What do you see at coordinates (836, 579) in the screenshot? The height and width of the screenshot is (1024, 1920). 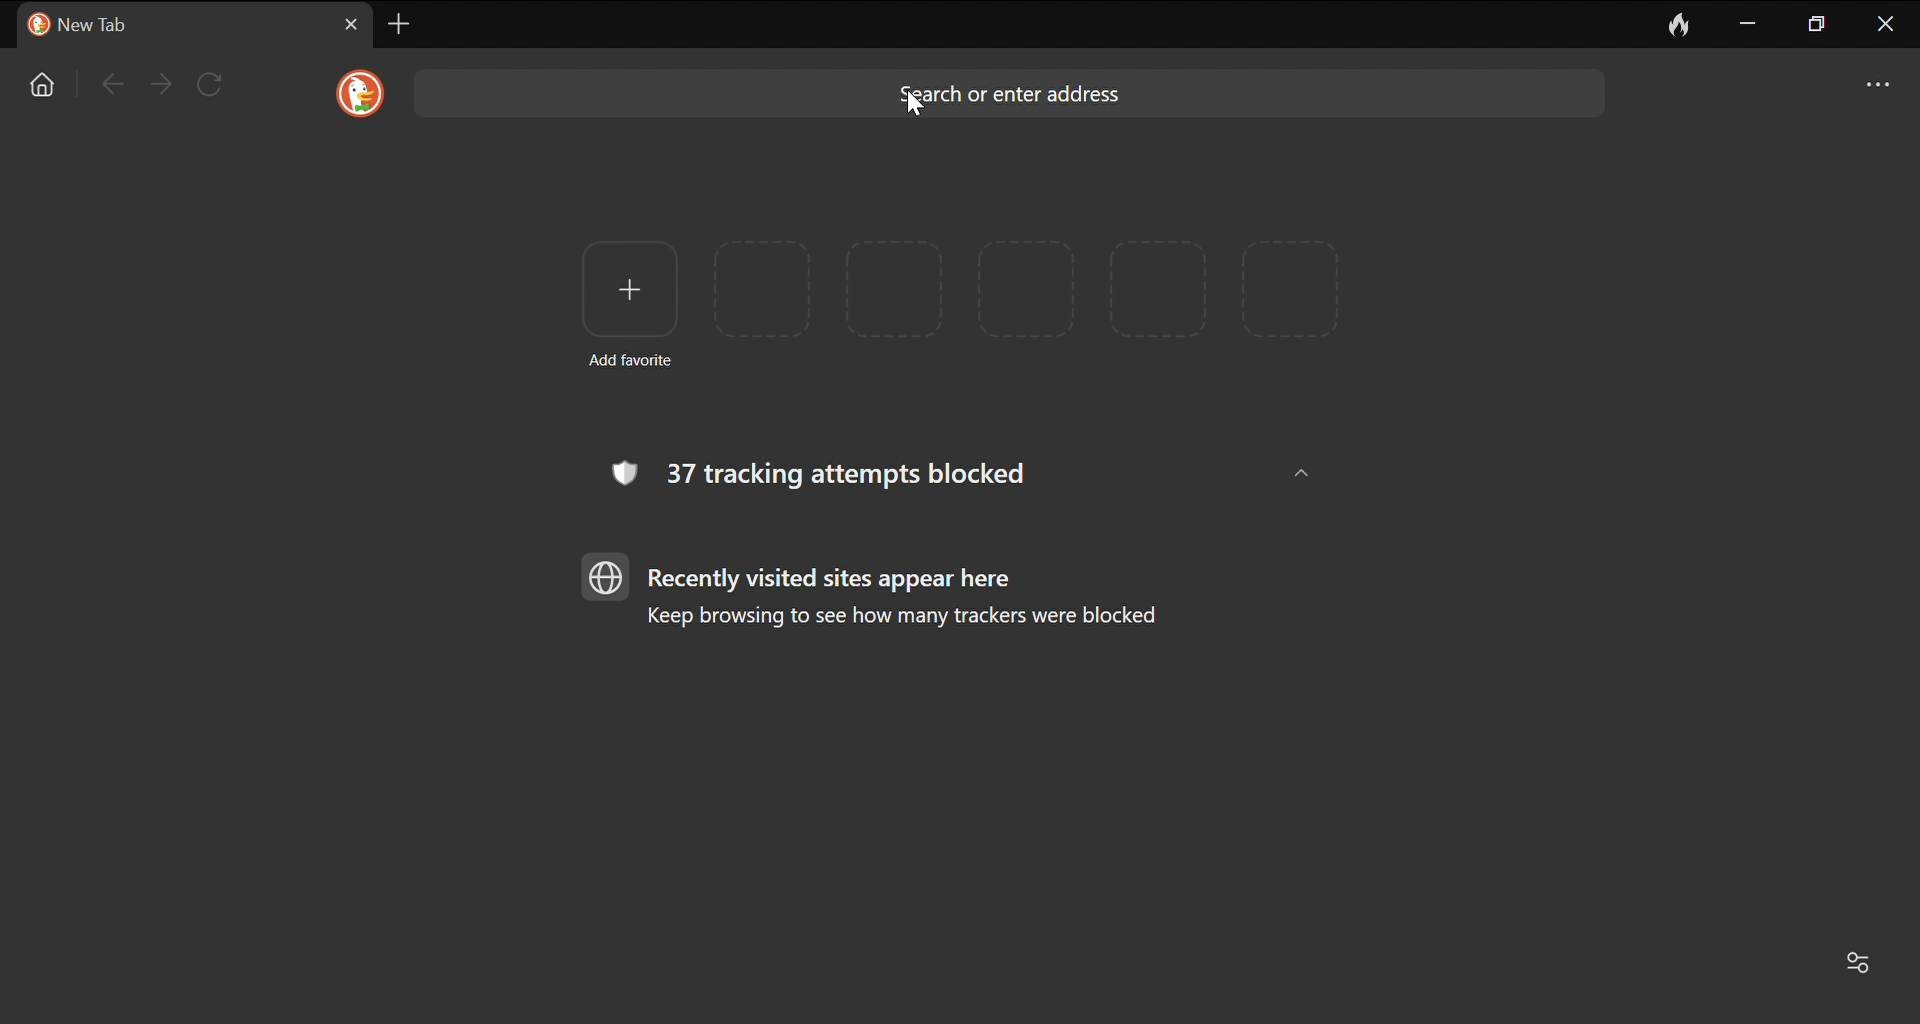 I see `Recently visited sites appear here` at bounding box center [836, 579].